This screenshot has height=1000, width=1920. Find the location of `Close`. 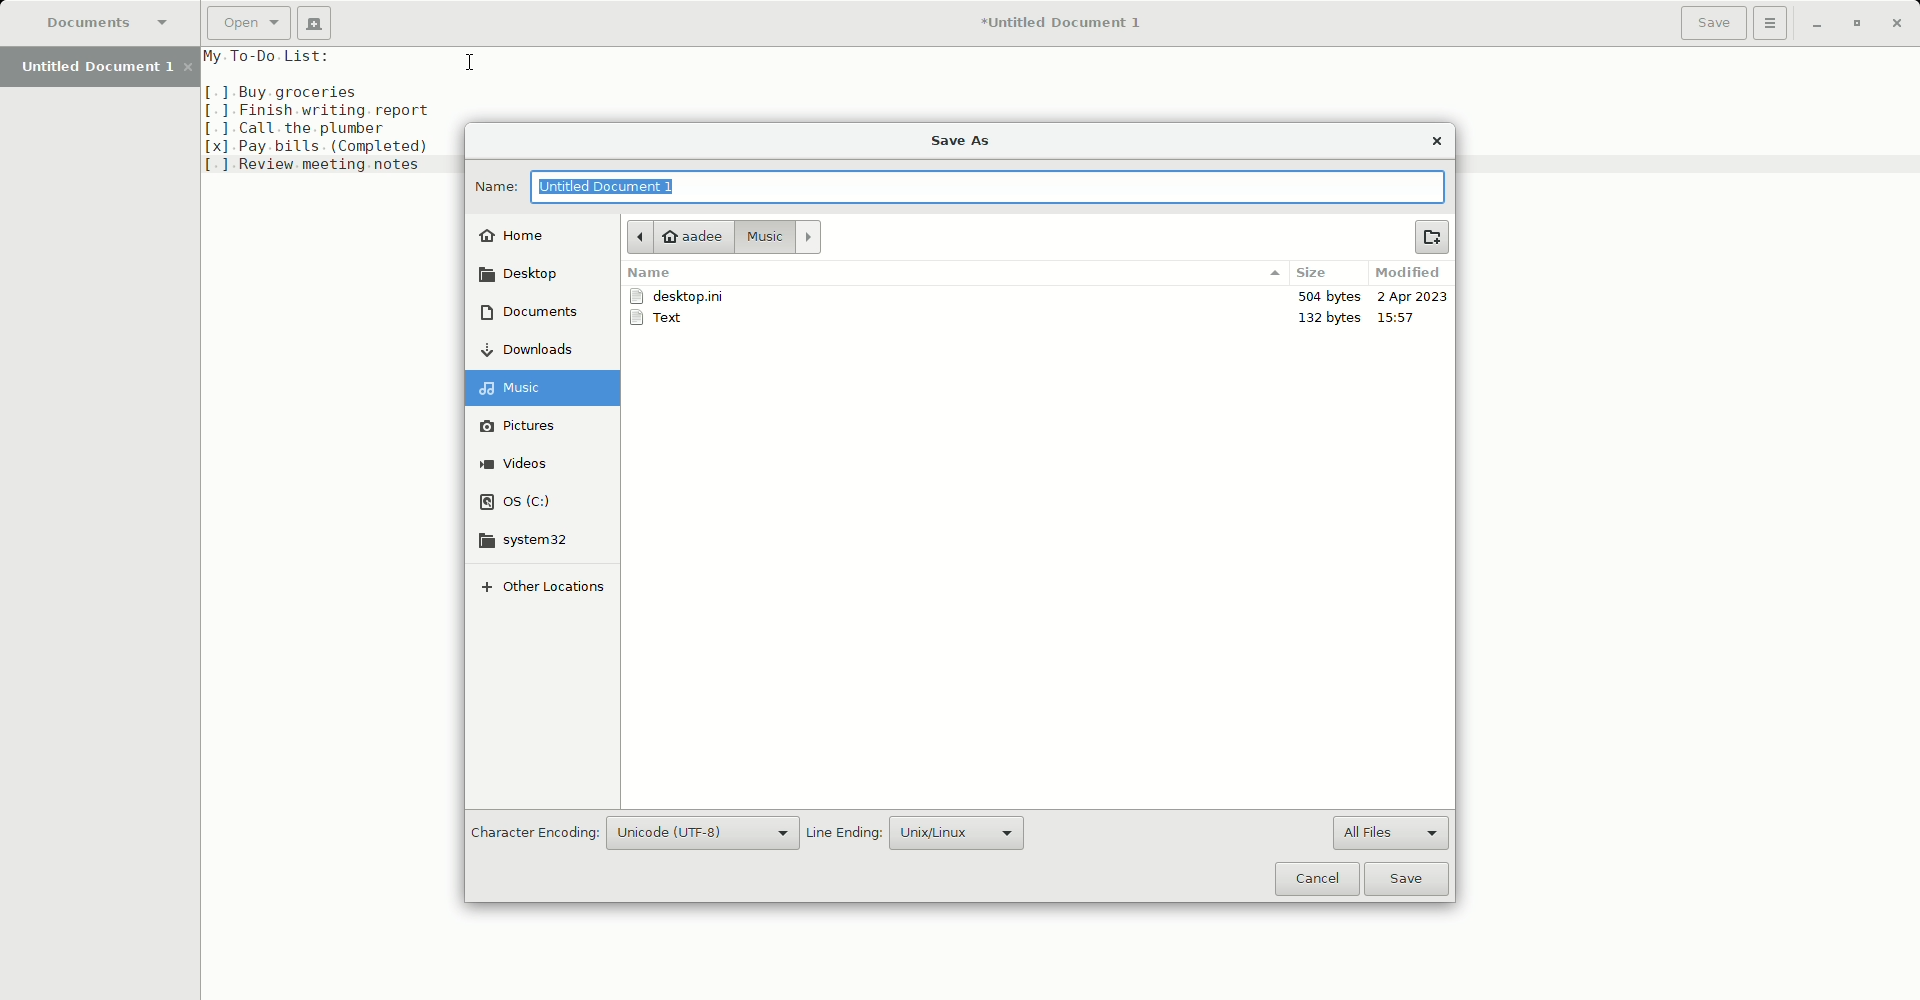

Close is located at coordinates (1897, 23).